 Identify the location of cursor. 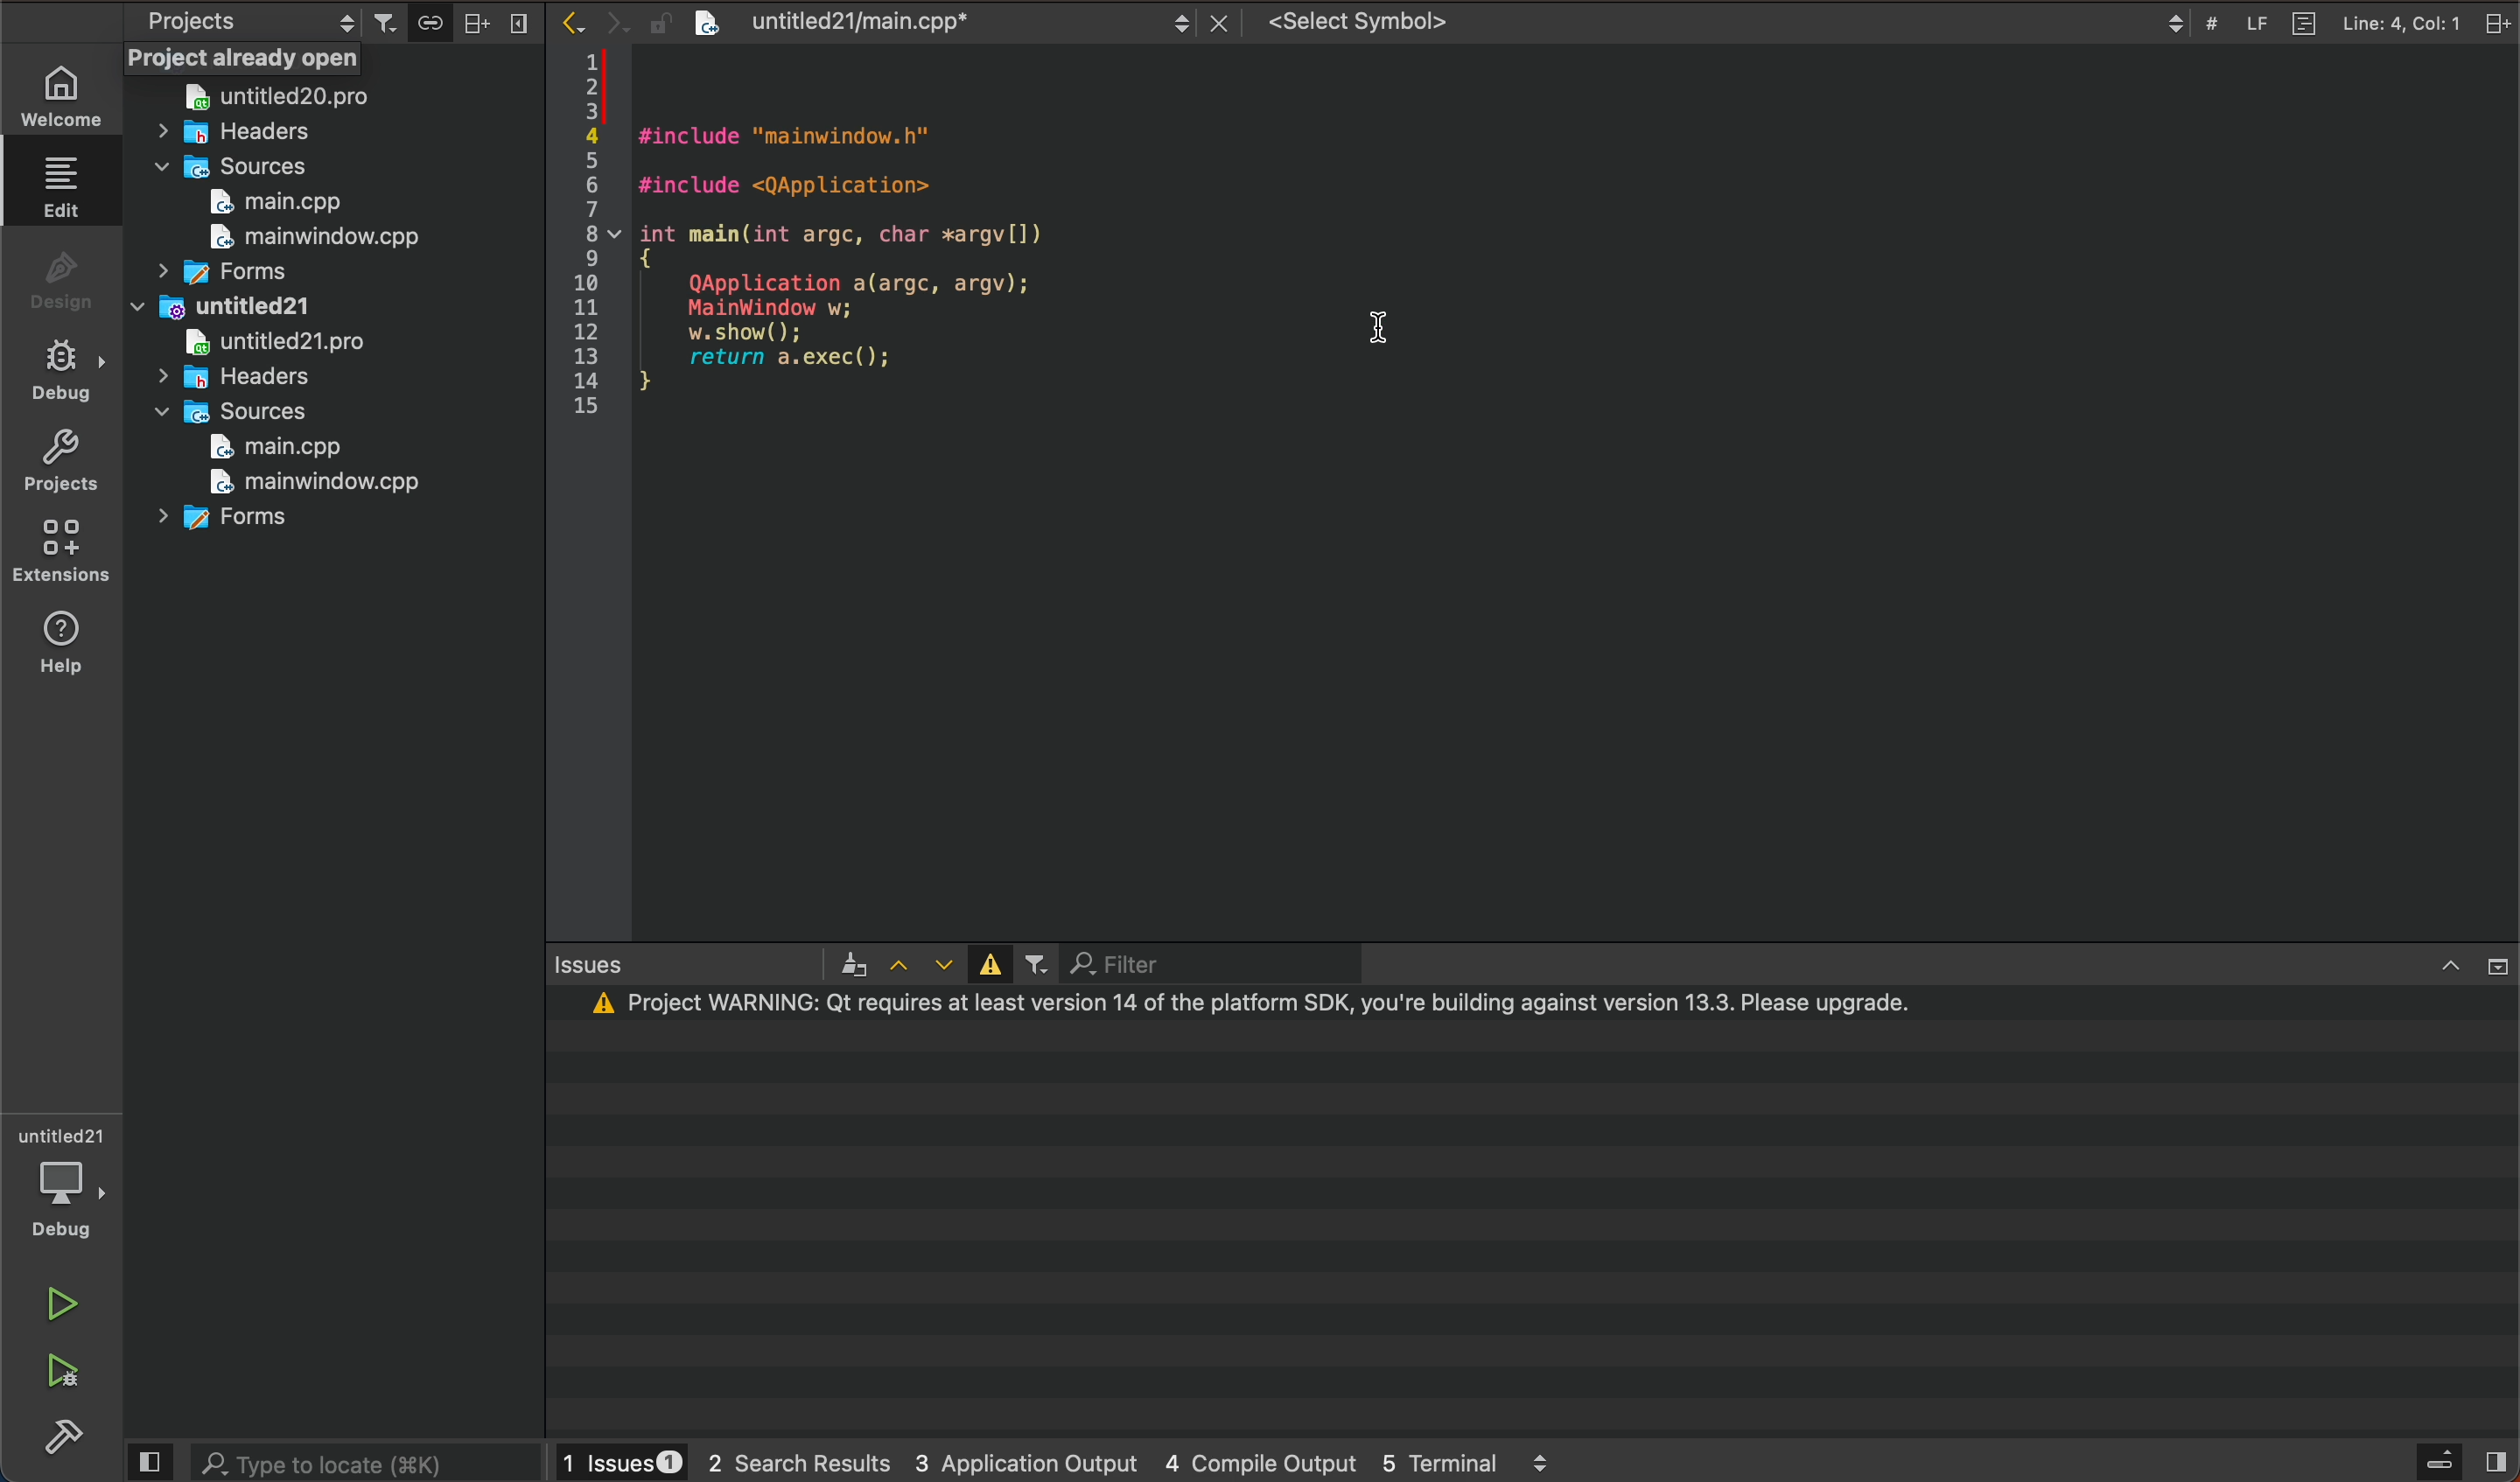
(1394, 314).